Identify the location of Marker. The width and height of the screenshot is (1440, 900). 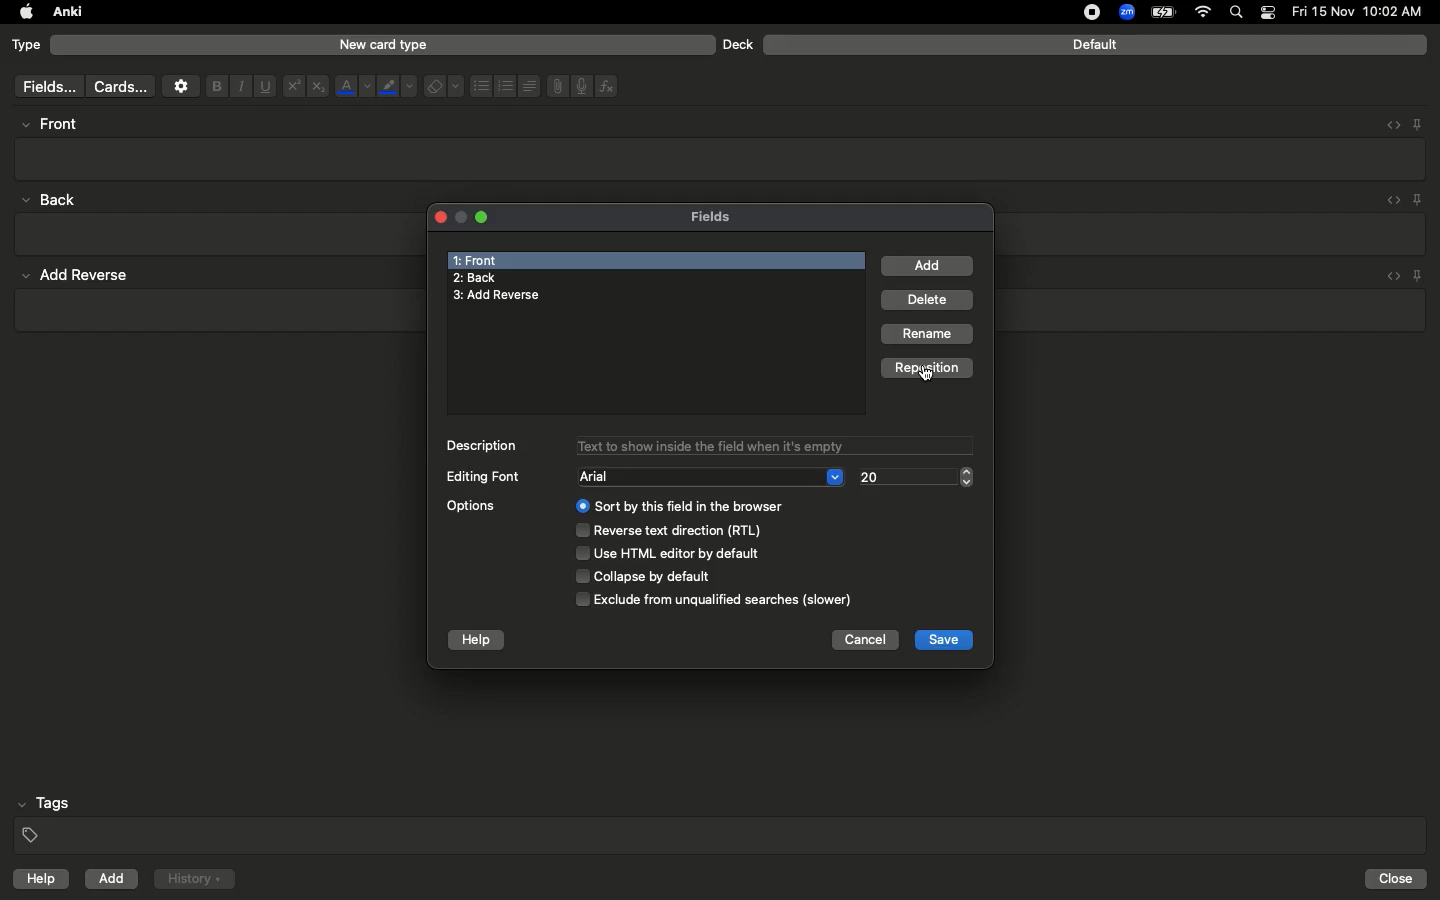
(397, 88).